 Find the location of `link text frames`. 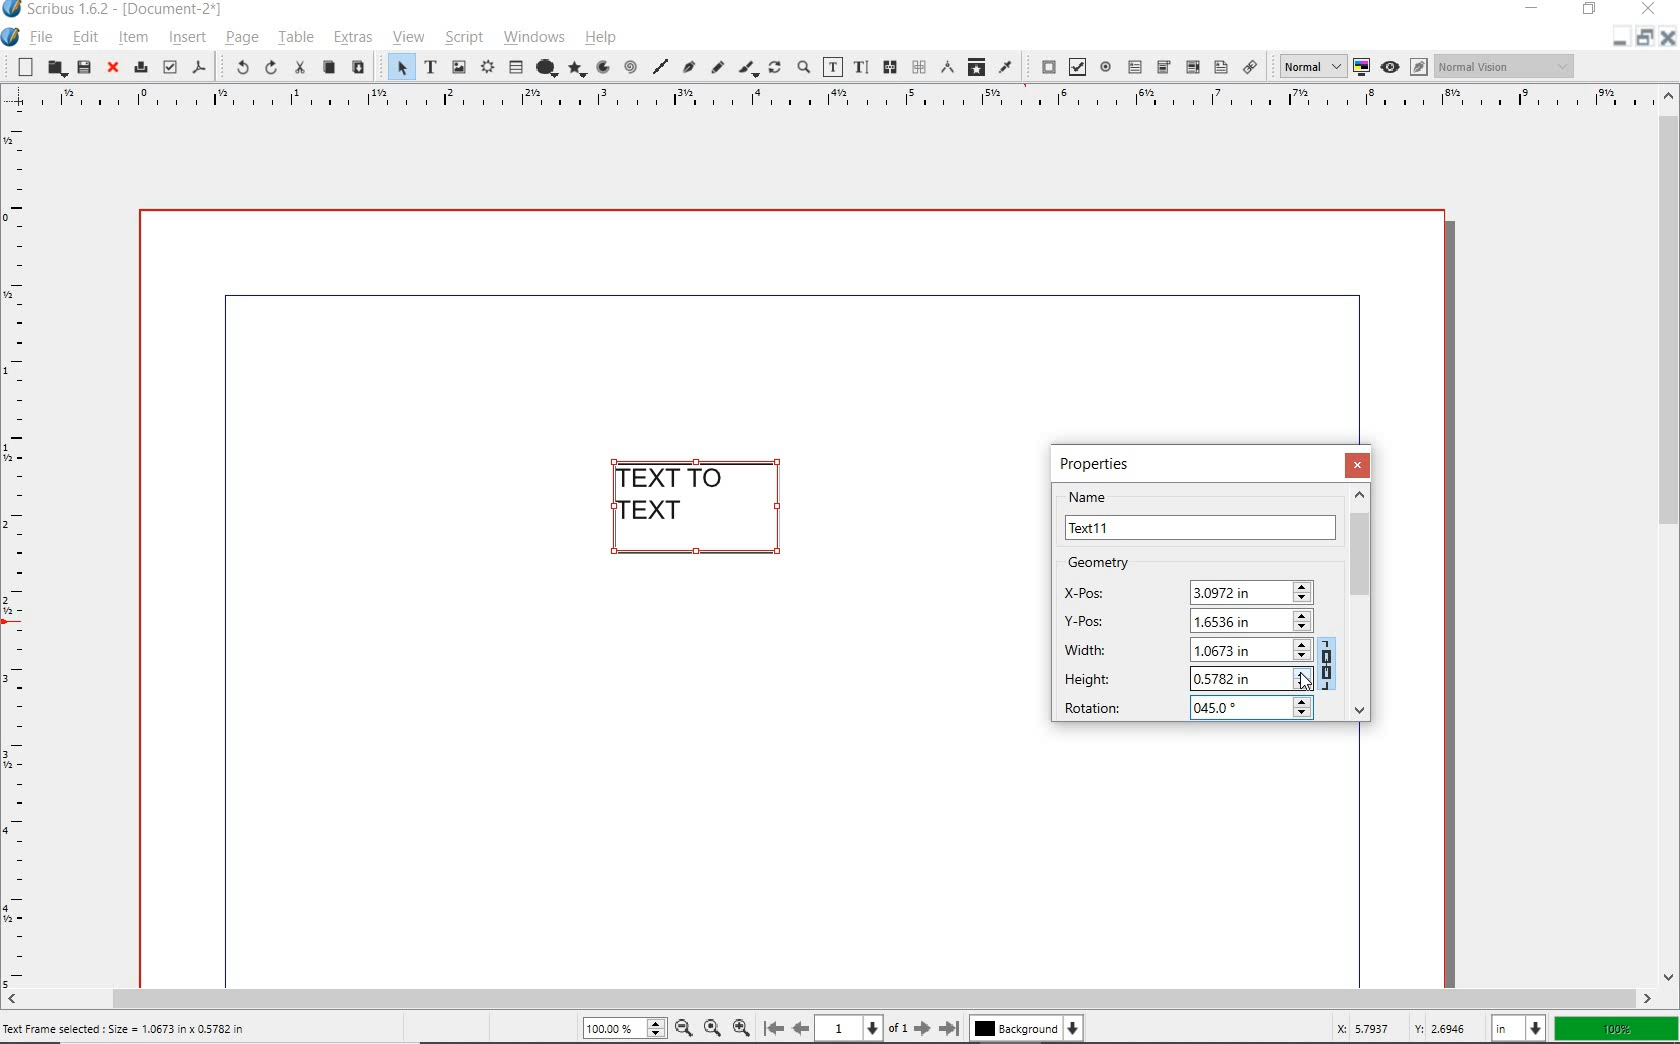

link text frames is located at coordinates (890, 67).